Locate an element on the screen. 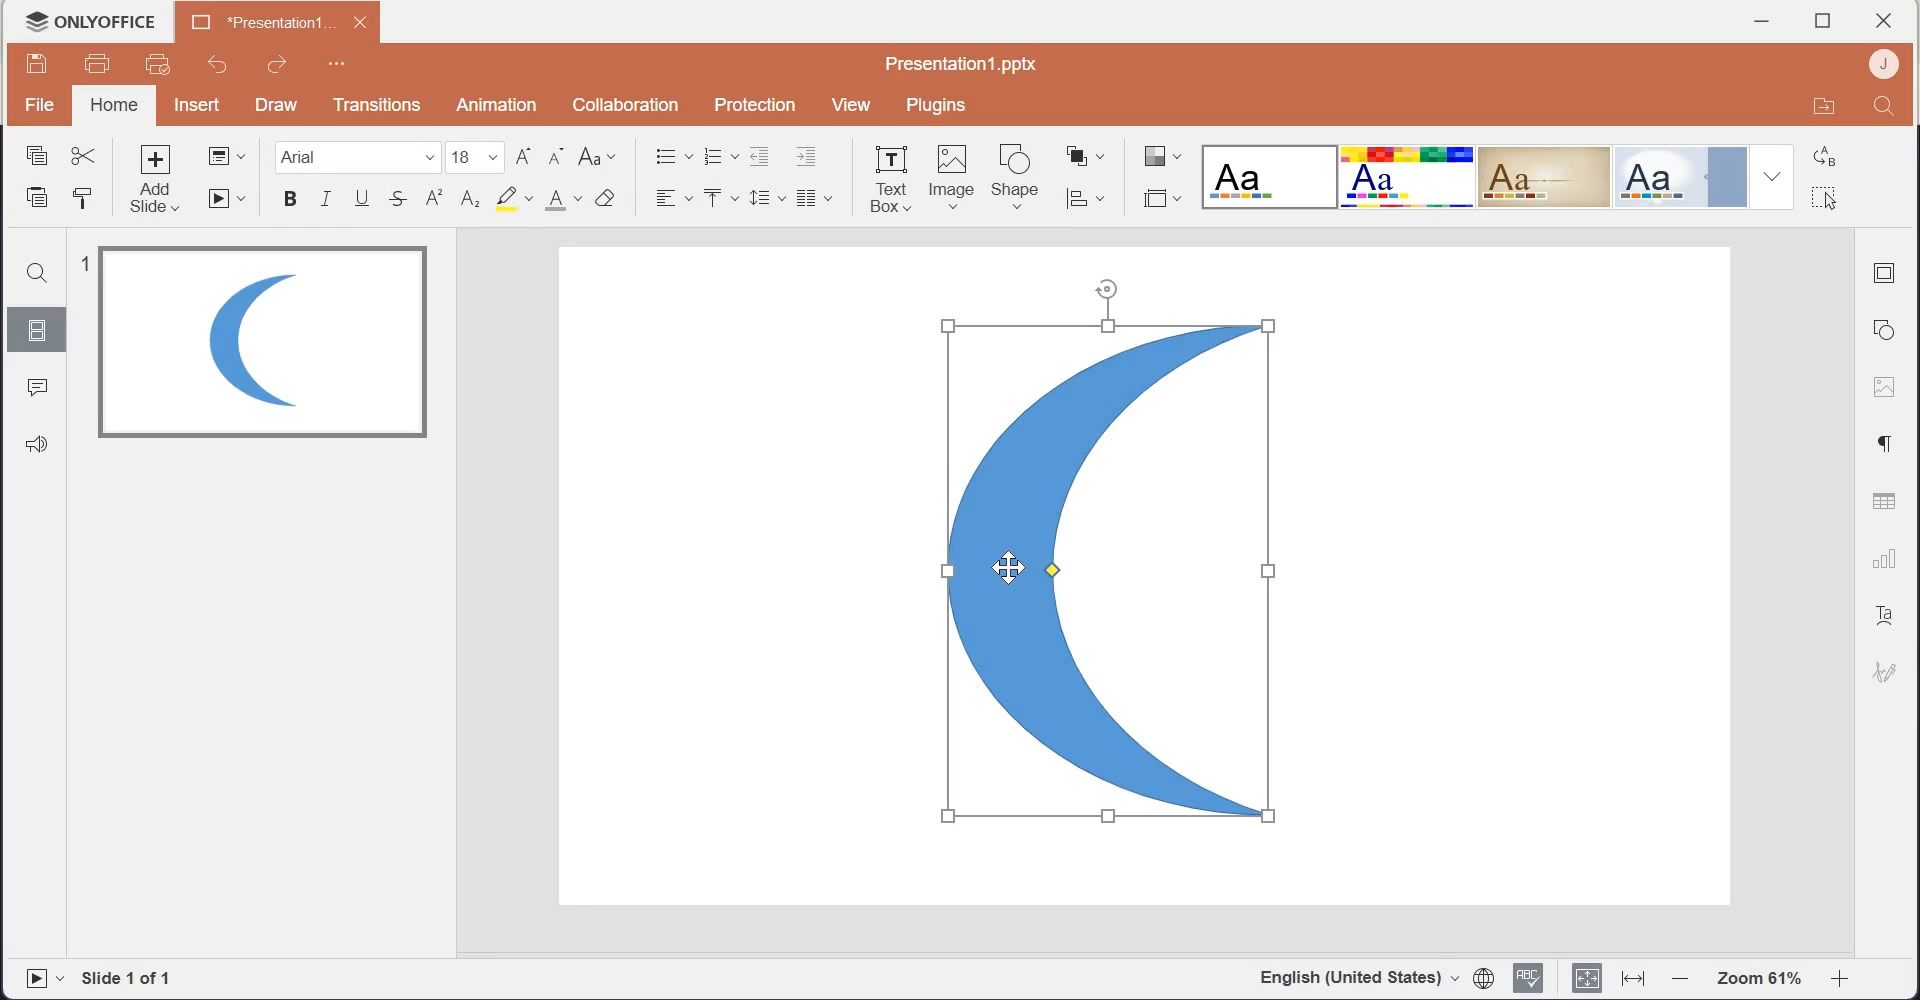 The image size is (1920, 1000). Minimize is located at coordinates (1763, 22).